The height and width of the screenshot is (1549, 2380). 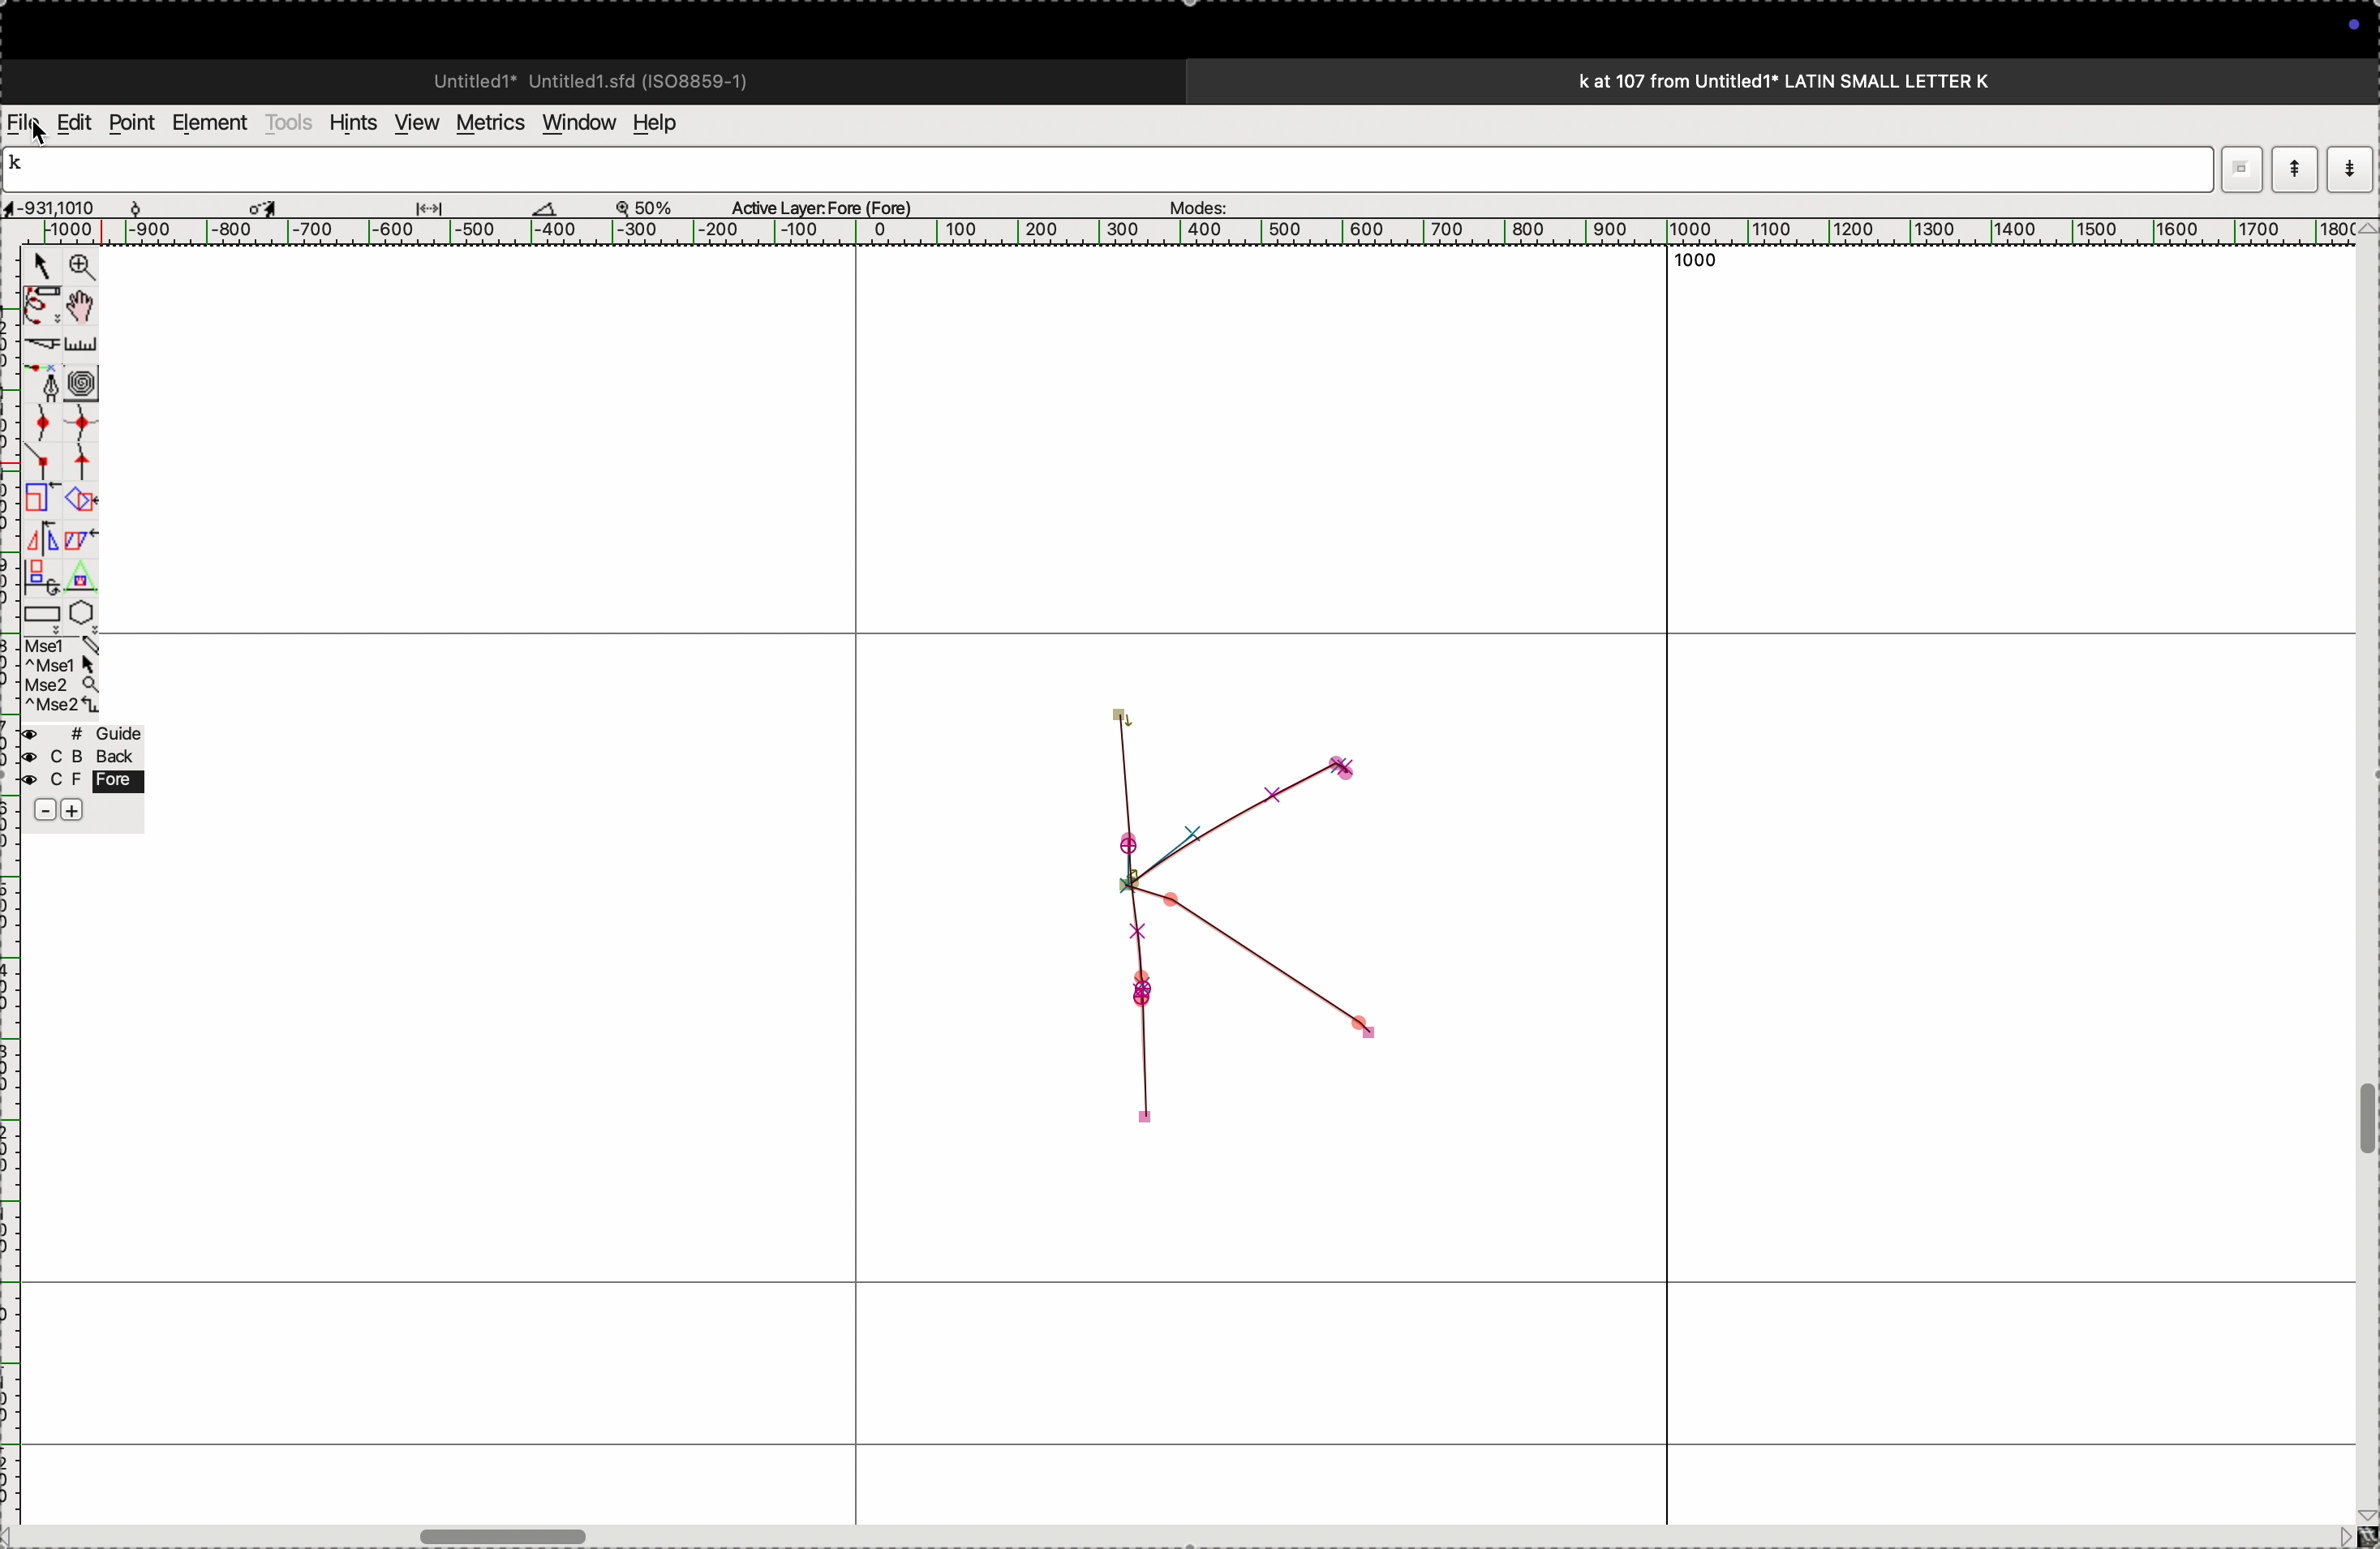 What do you see at coordinates (63, 676) in the screenshot?
I see `mse` at bounding box center [63, 676].